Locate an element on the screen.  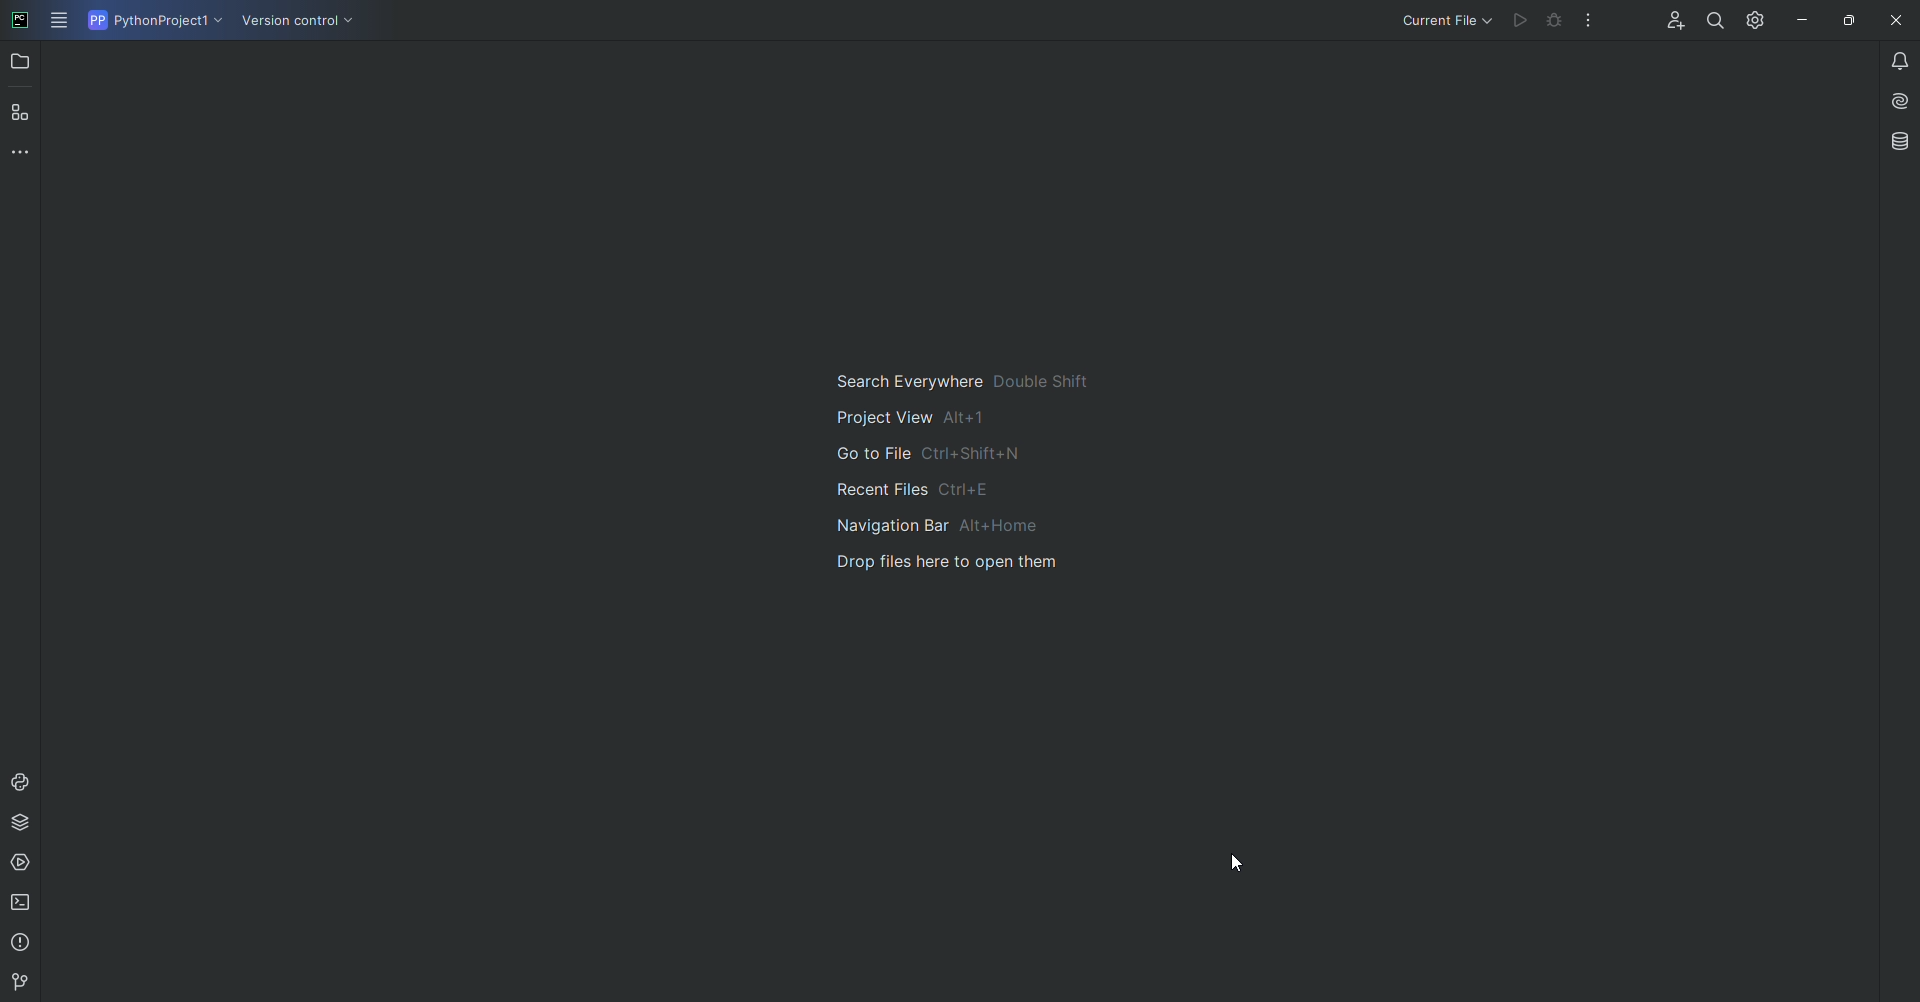
Shortcut information is located at coordinates (955, 472).